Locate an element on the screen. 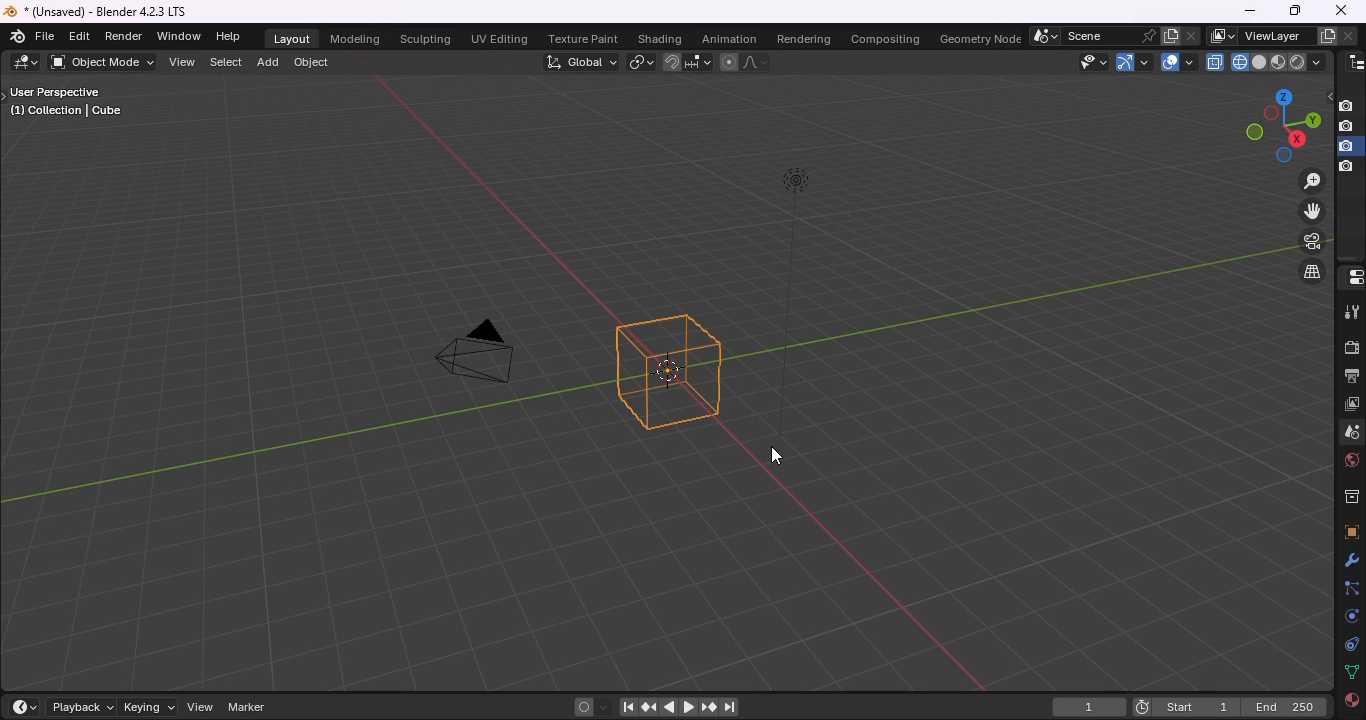 Image resolution: width=1366 pixels, height=720 pixels. start 1 is located at coordinates (1199, 709).